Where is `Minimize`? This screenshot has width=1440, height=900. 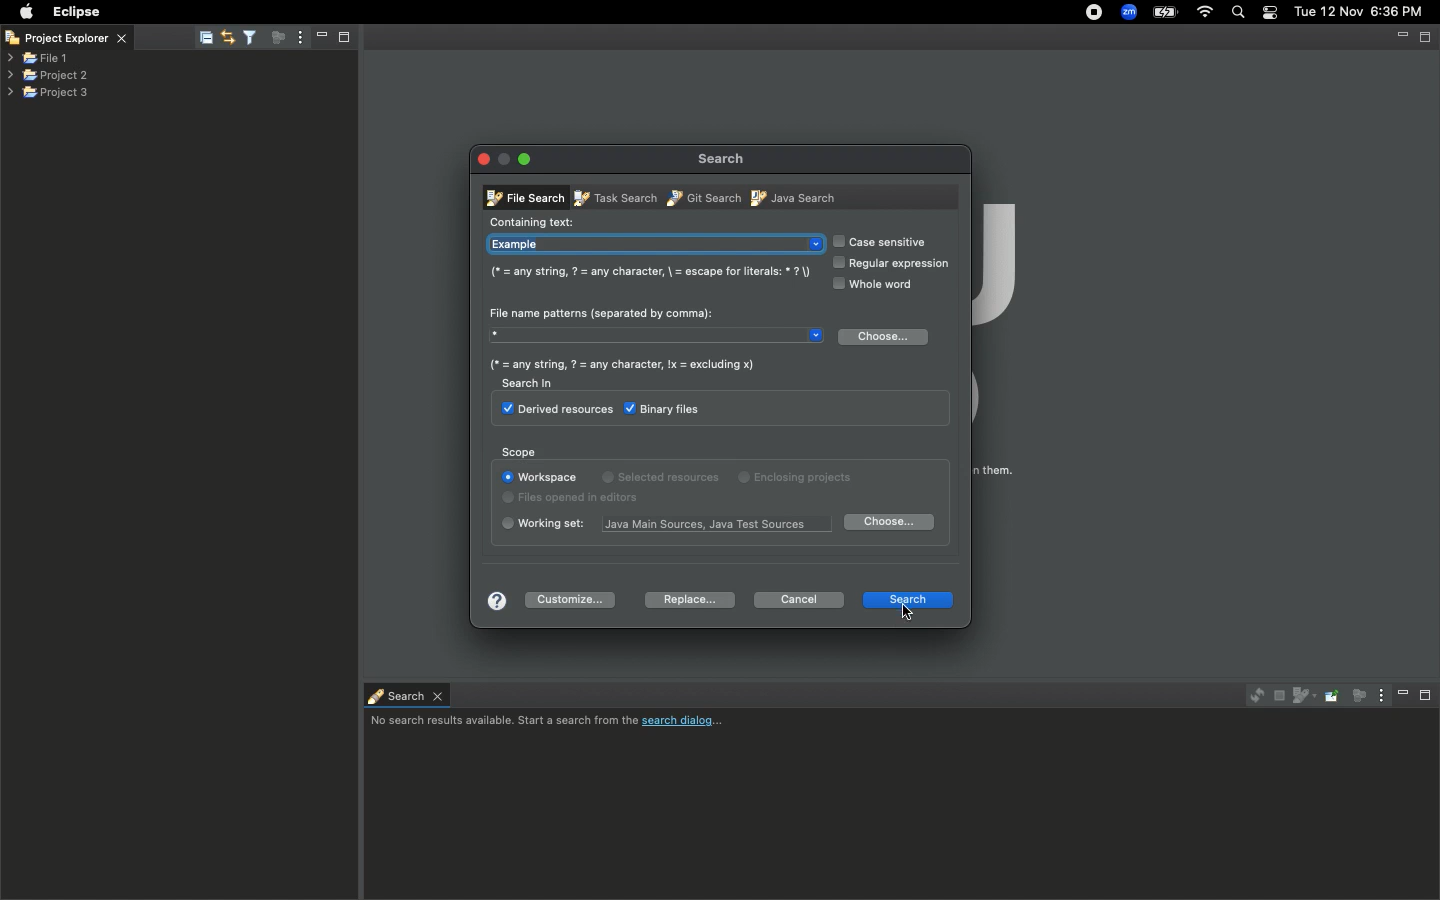
Minimize is located at coordinates (526, 158).